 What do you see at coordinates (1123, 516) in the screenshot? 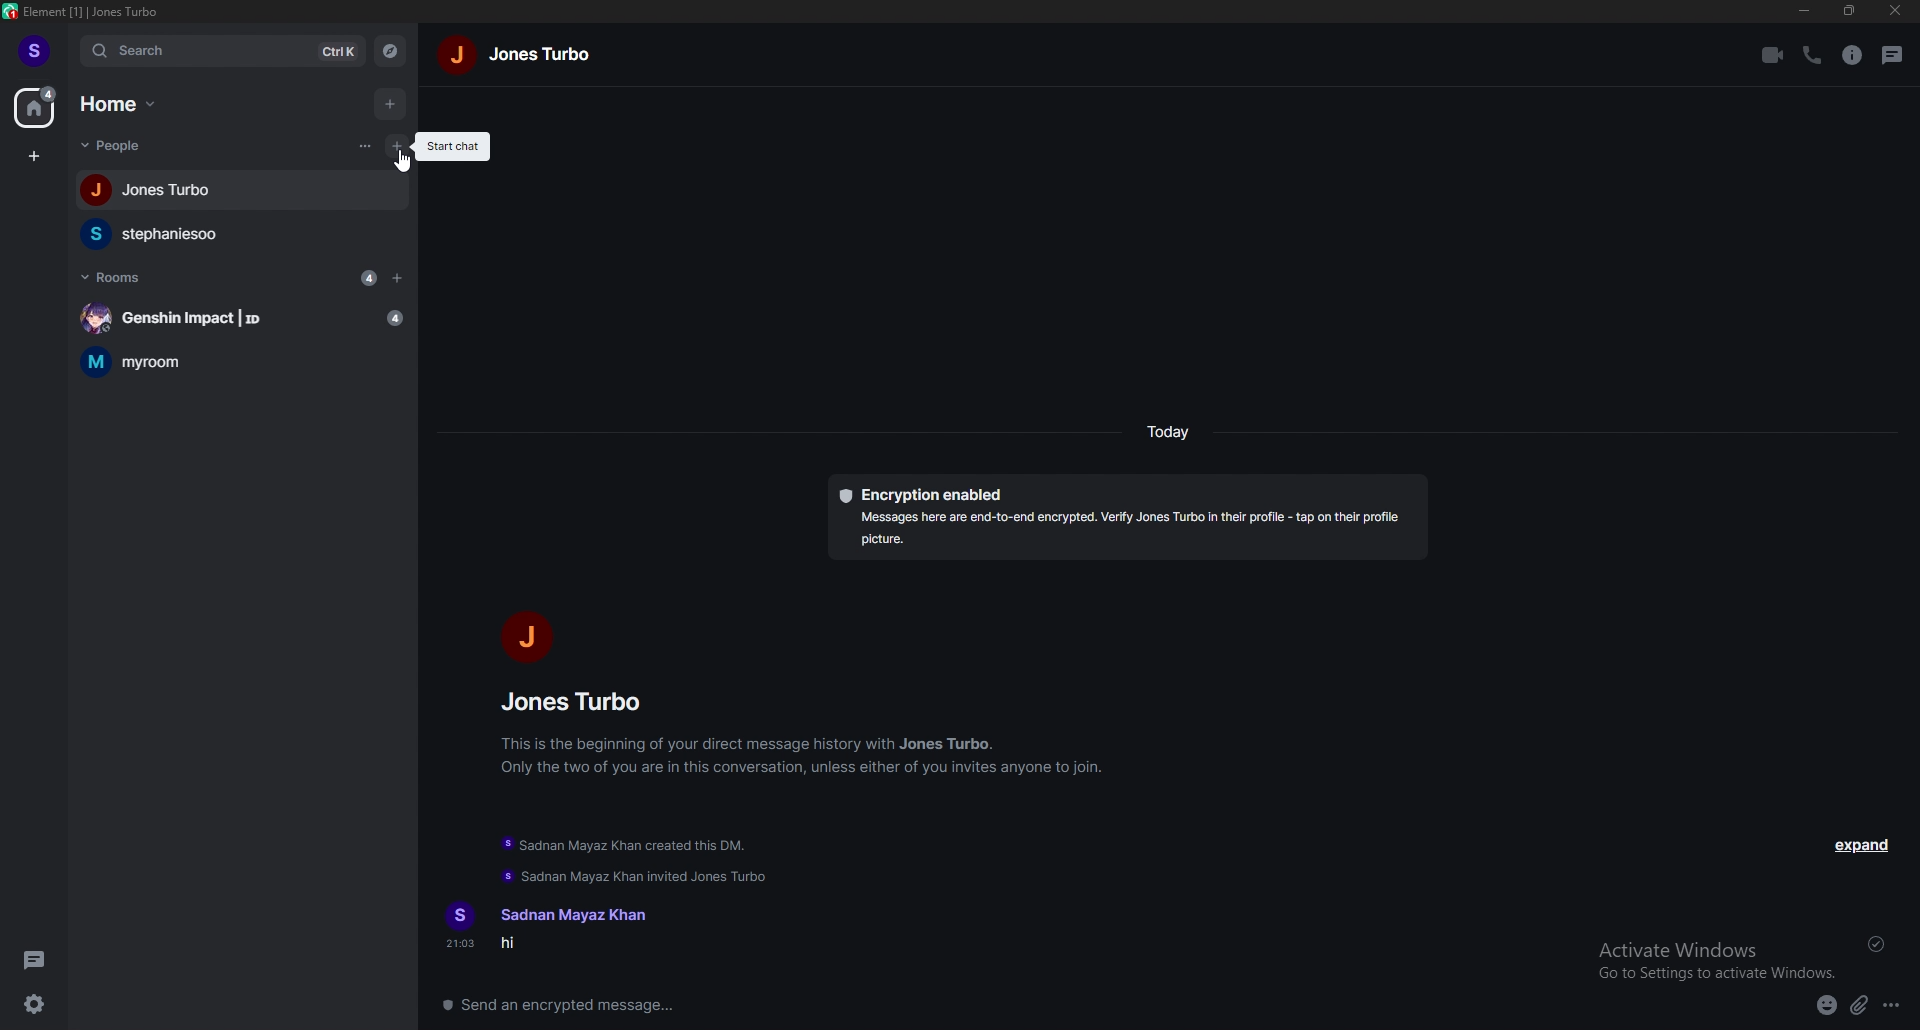
I see `Encryption enabled Messages here are end-to-end encrypted. Verify Jones Turbo in their profile - tap on their profile picture.` at bounding box center [1123, 516].